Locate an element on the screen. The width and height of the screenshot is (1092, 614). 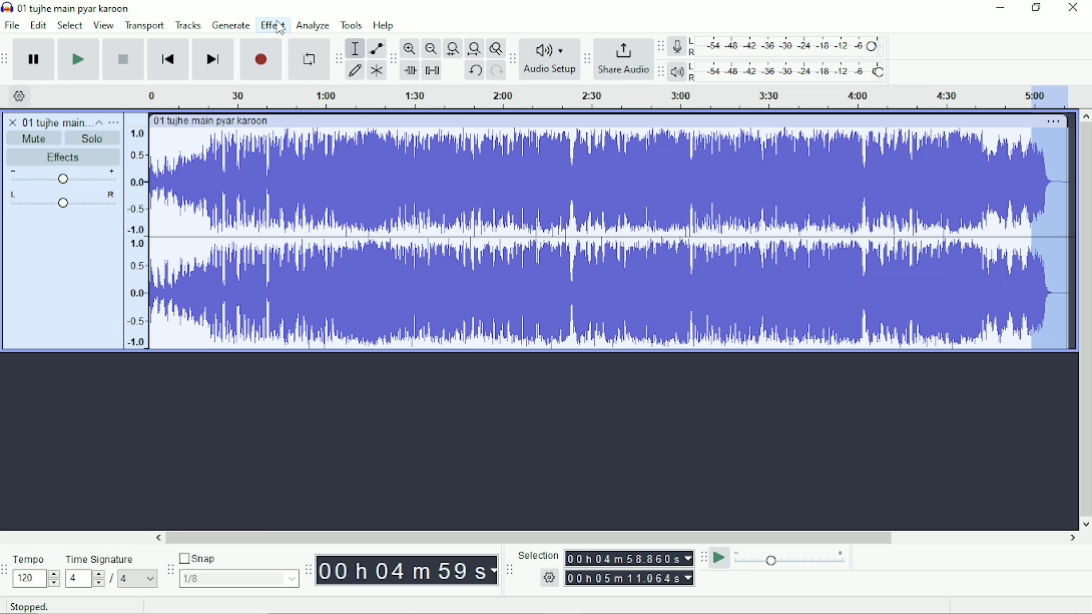
Analyze is located at coordinates (314, 25).